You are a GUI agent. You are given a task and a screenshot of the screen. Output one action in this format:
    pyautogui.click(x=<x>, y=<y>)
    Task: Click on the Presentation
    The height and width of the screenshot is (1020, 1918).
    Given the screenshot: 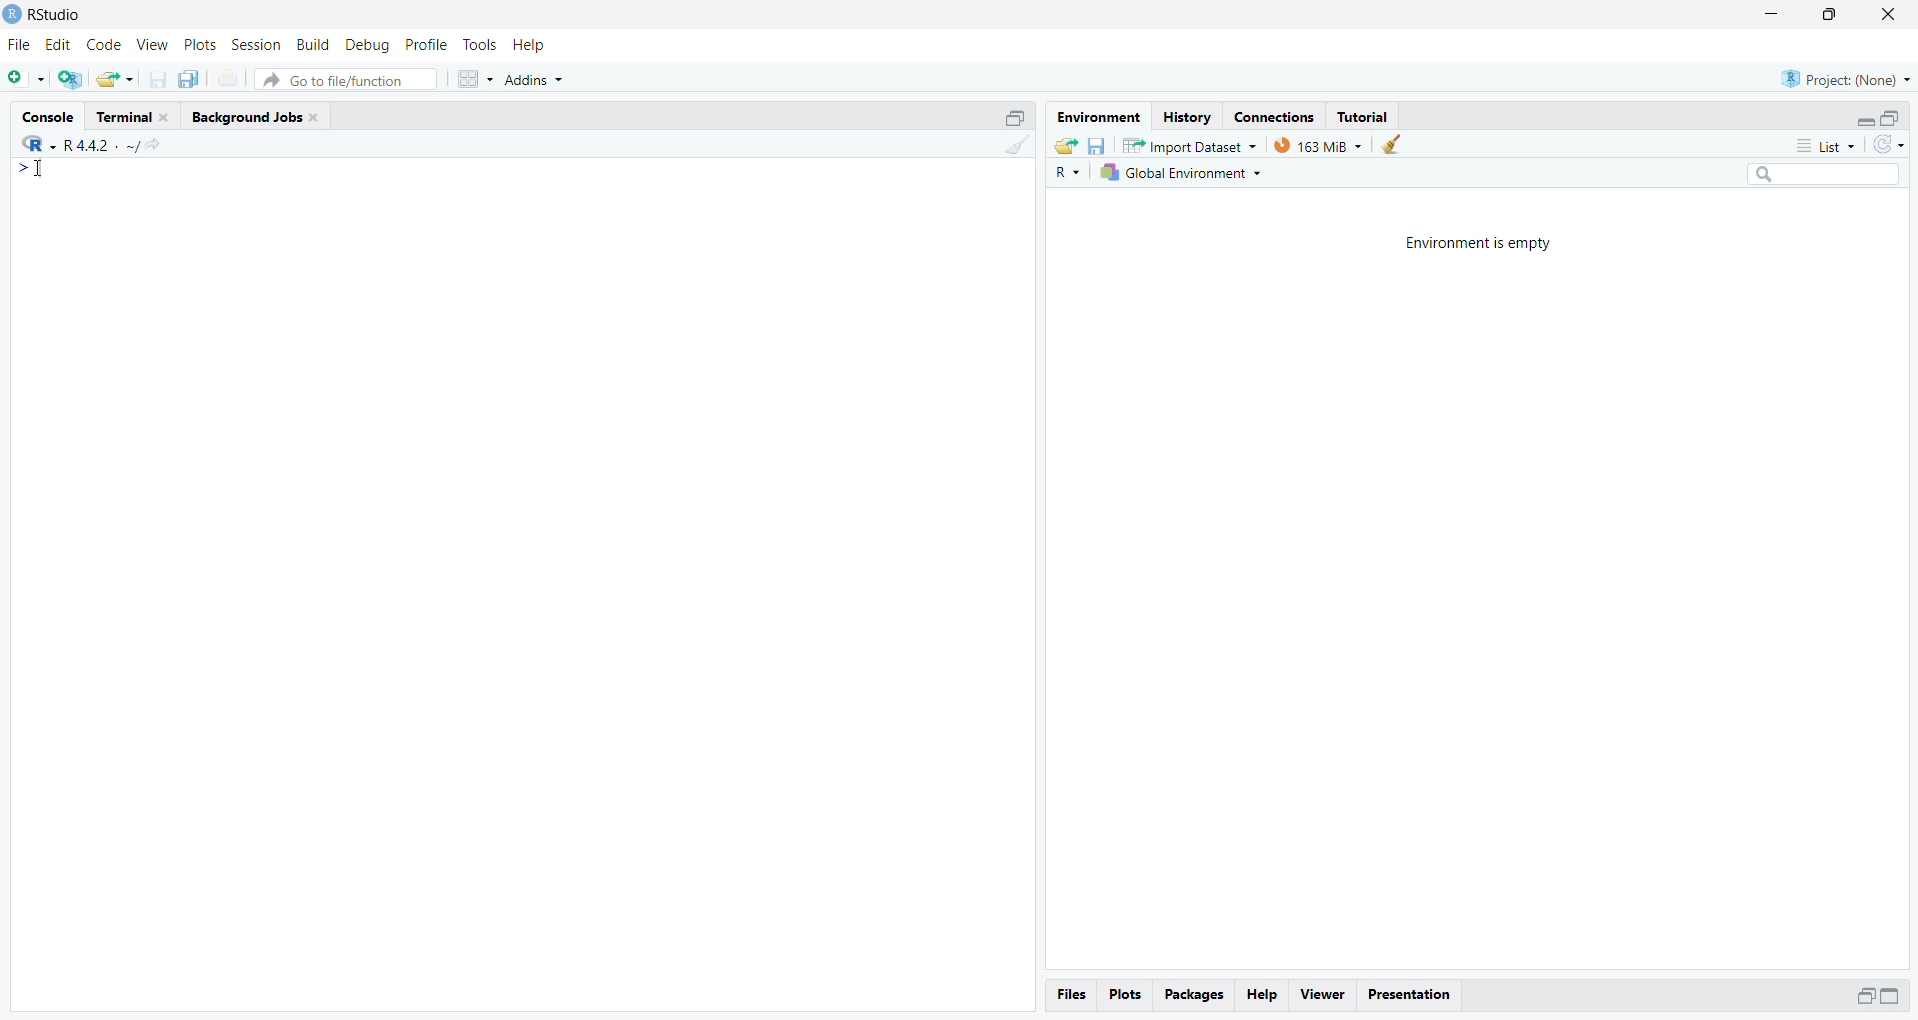 What is the action you would take?
    pyautogui.click(x=1409, y=996)
    